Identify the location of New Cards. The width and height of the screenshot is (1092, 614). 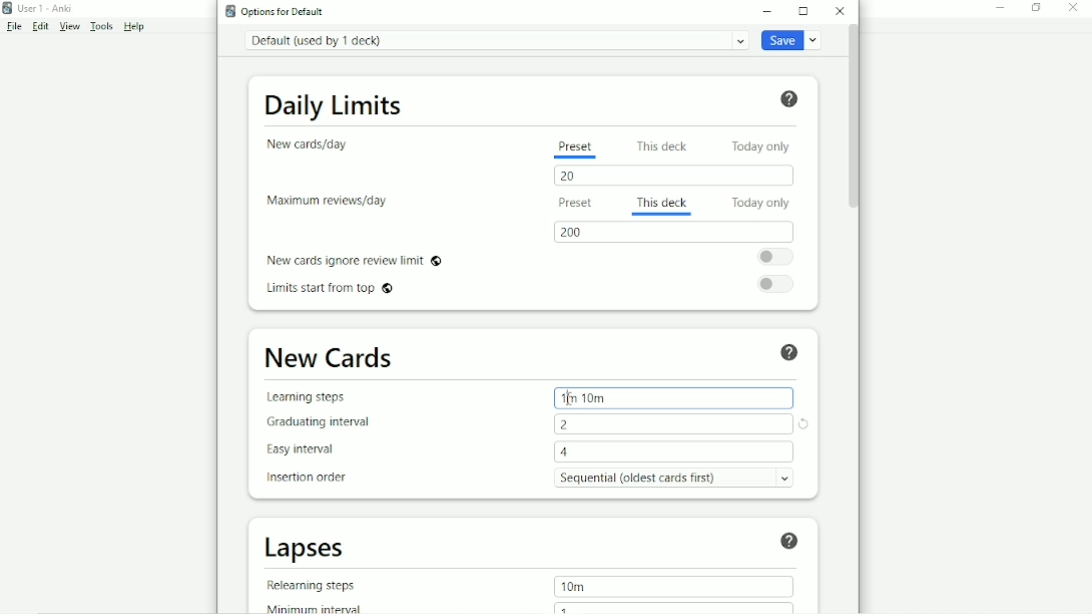
(331, 359).